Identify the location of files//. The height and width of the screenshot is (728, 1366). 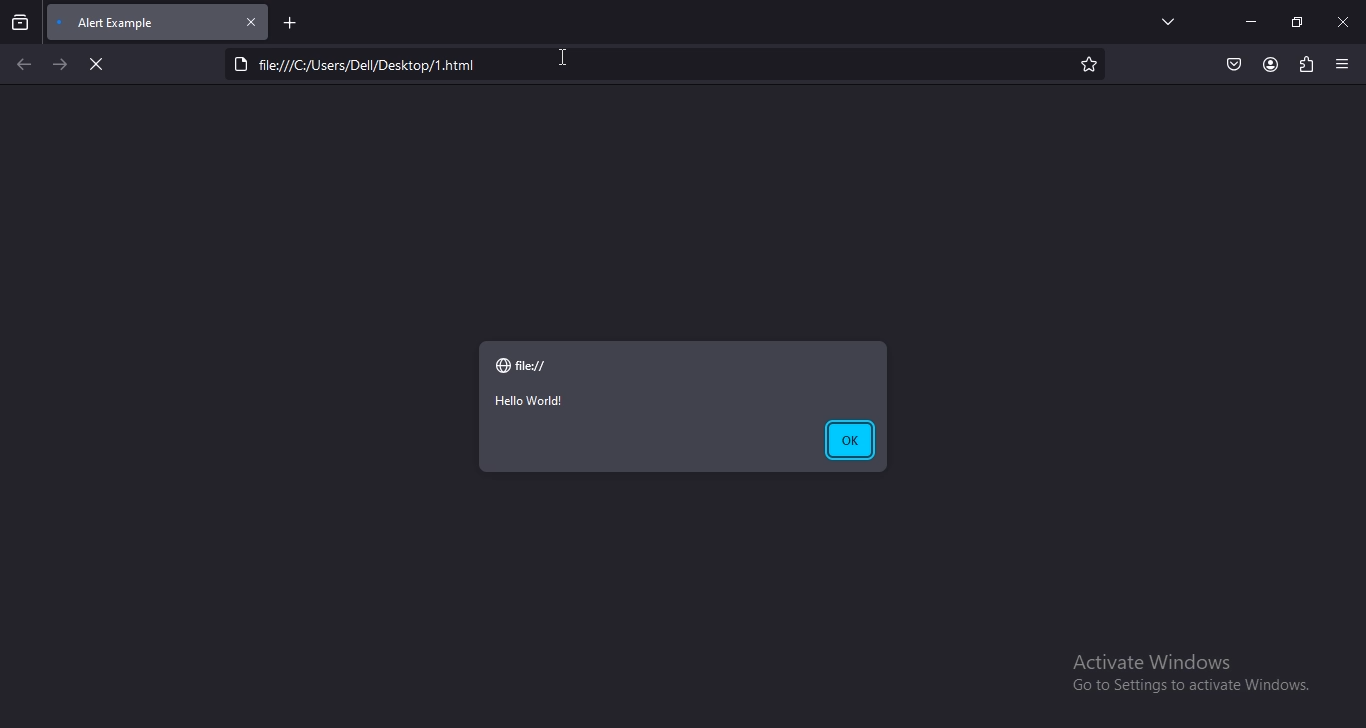
(535, 365).